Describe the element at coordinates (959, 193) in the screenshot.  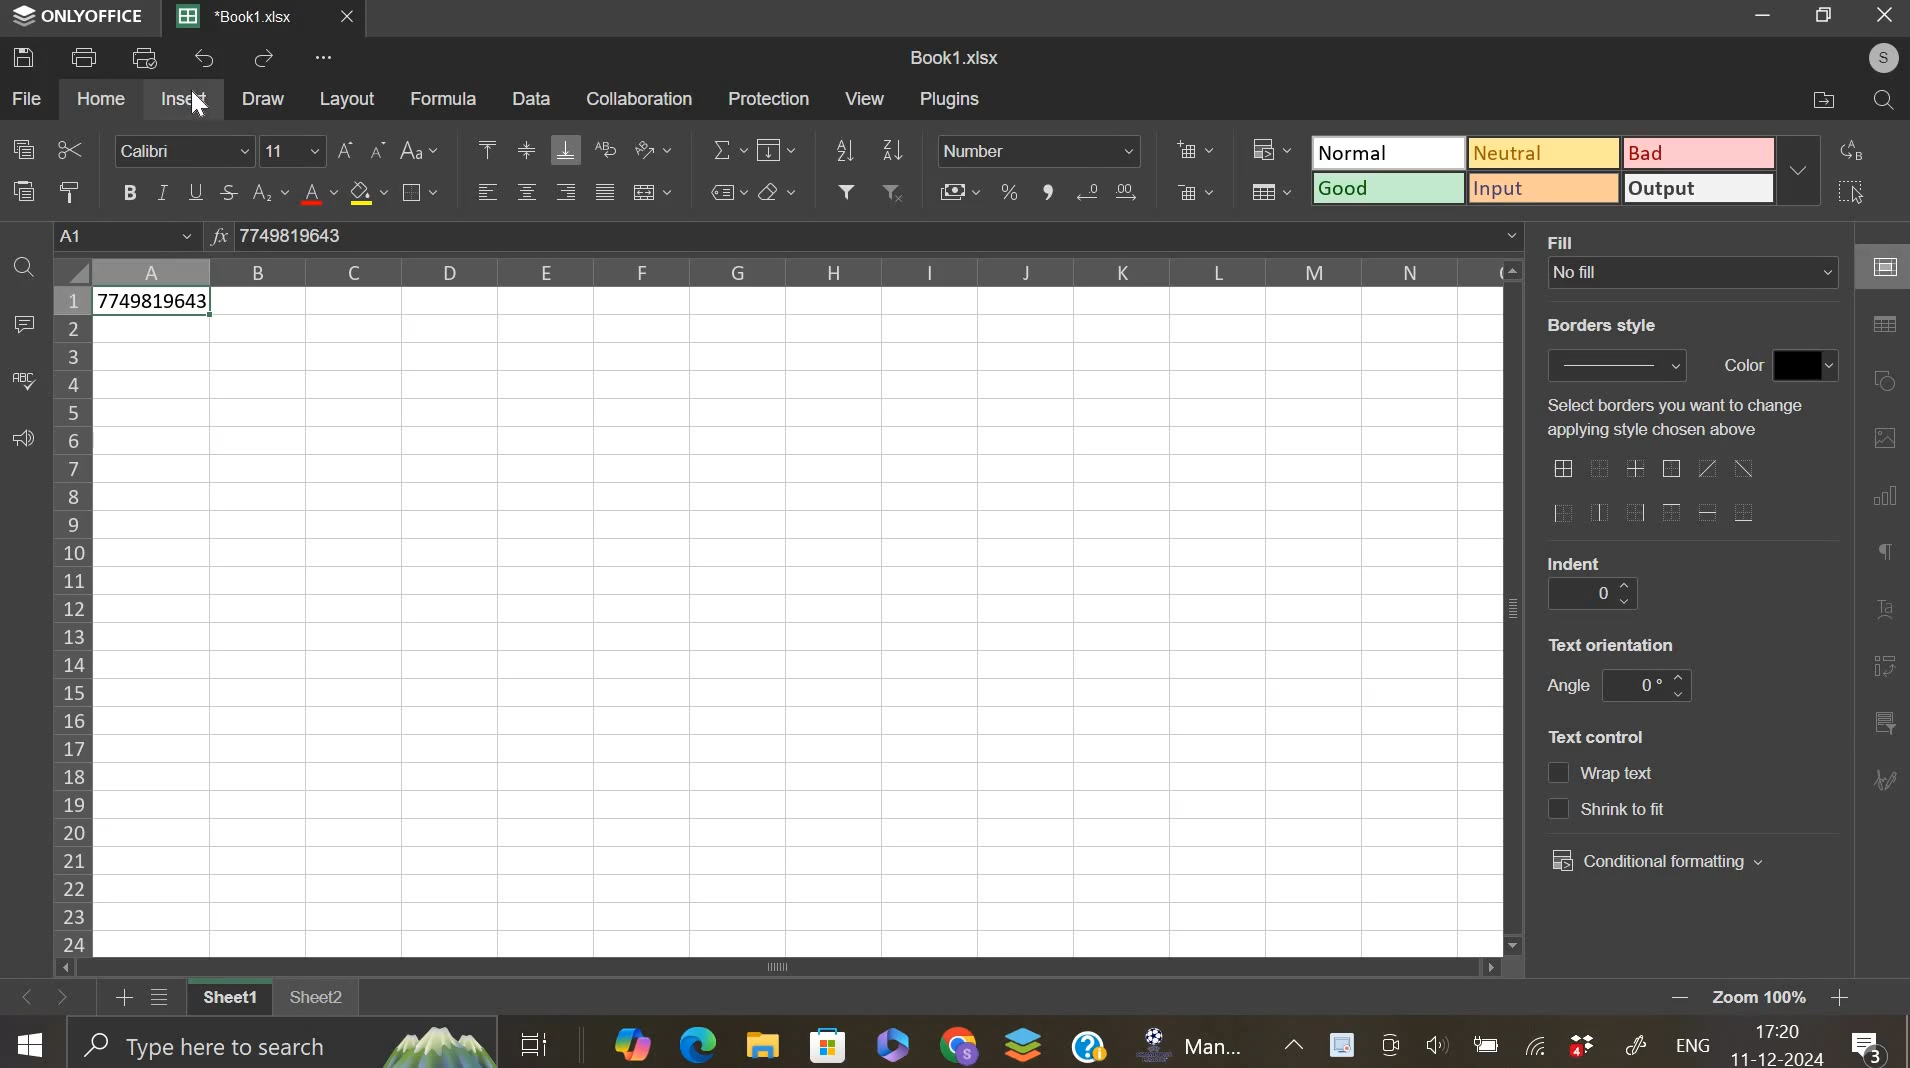
I see `accounting style` at that location.